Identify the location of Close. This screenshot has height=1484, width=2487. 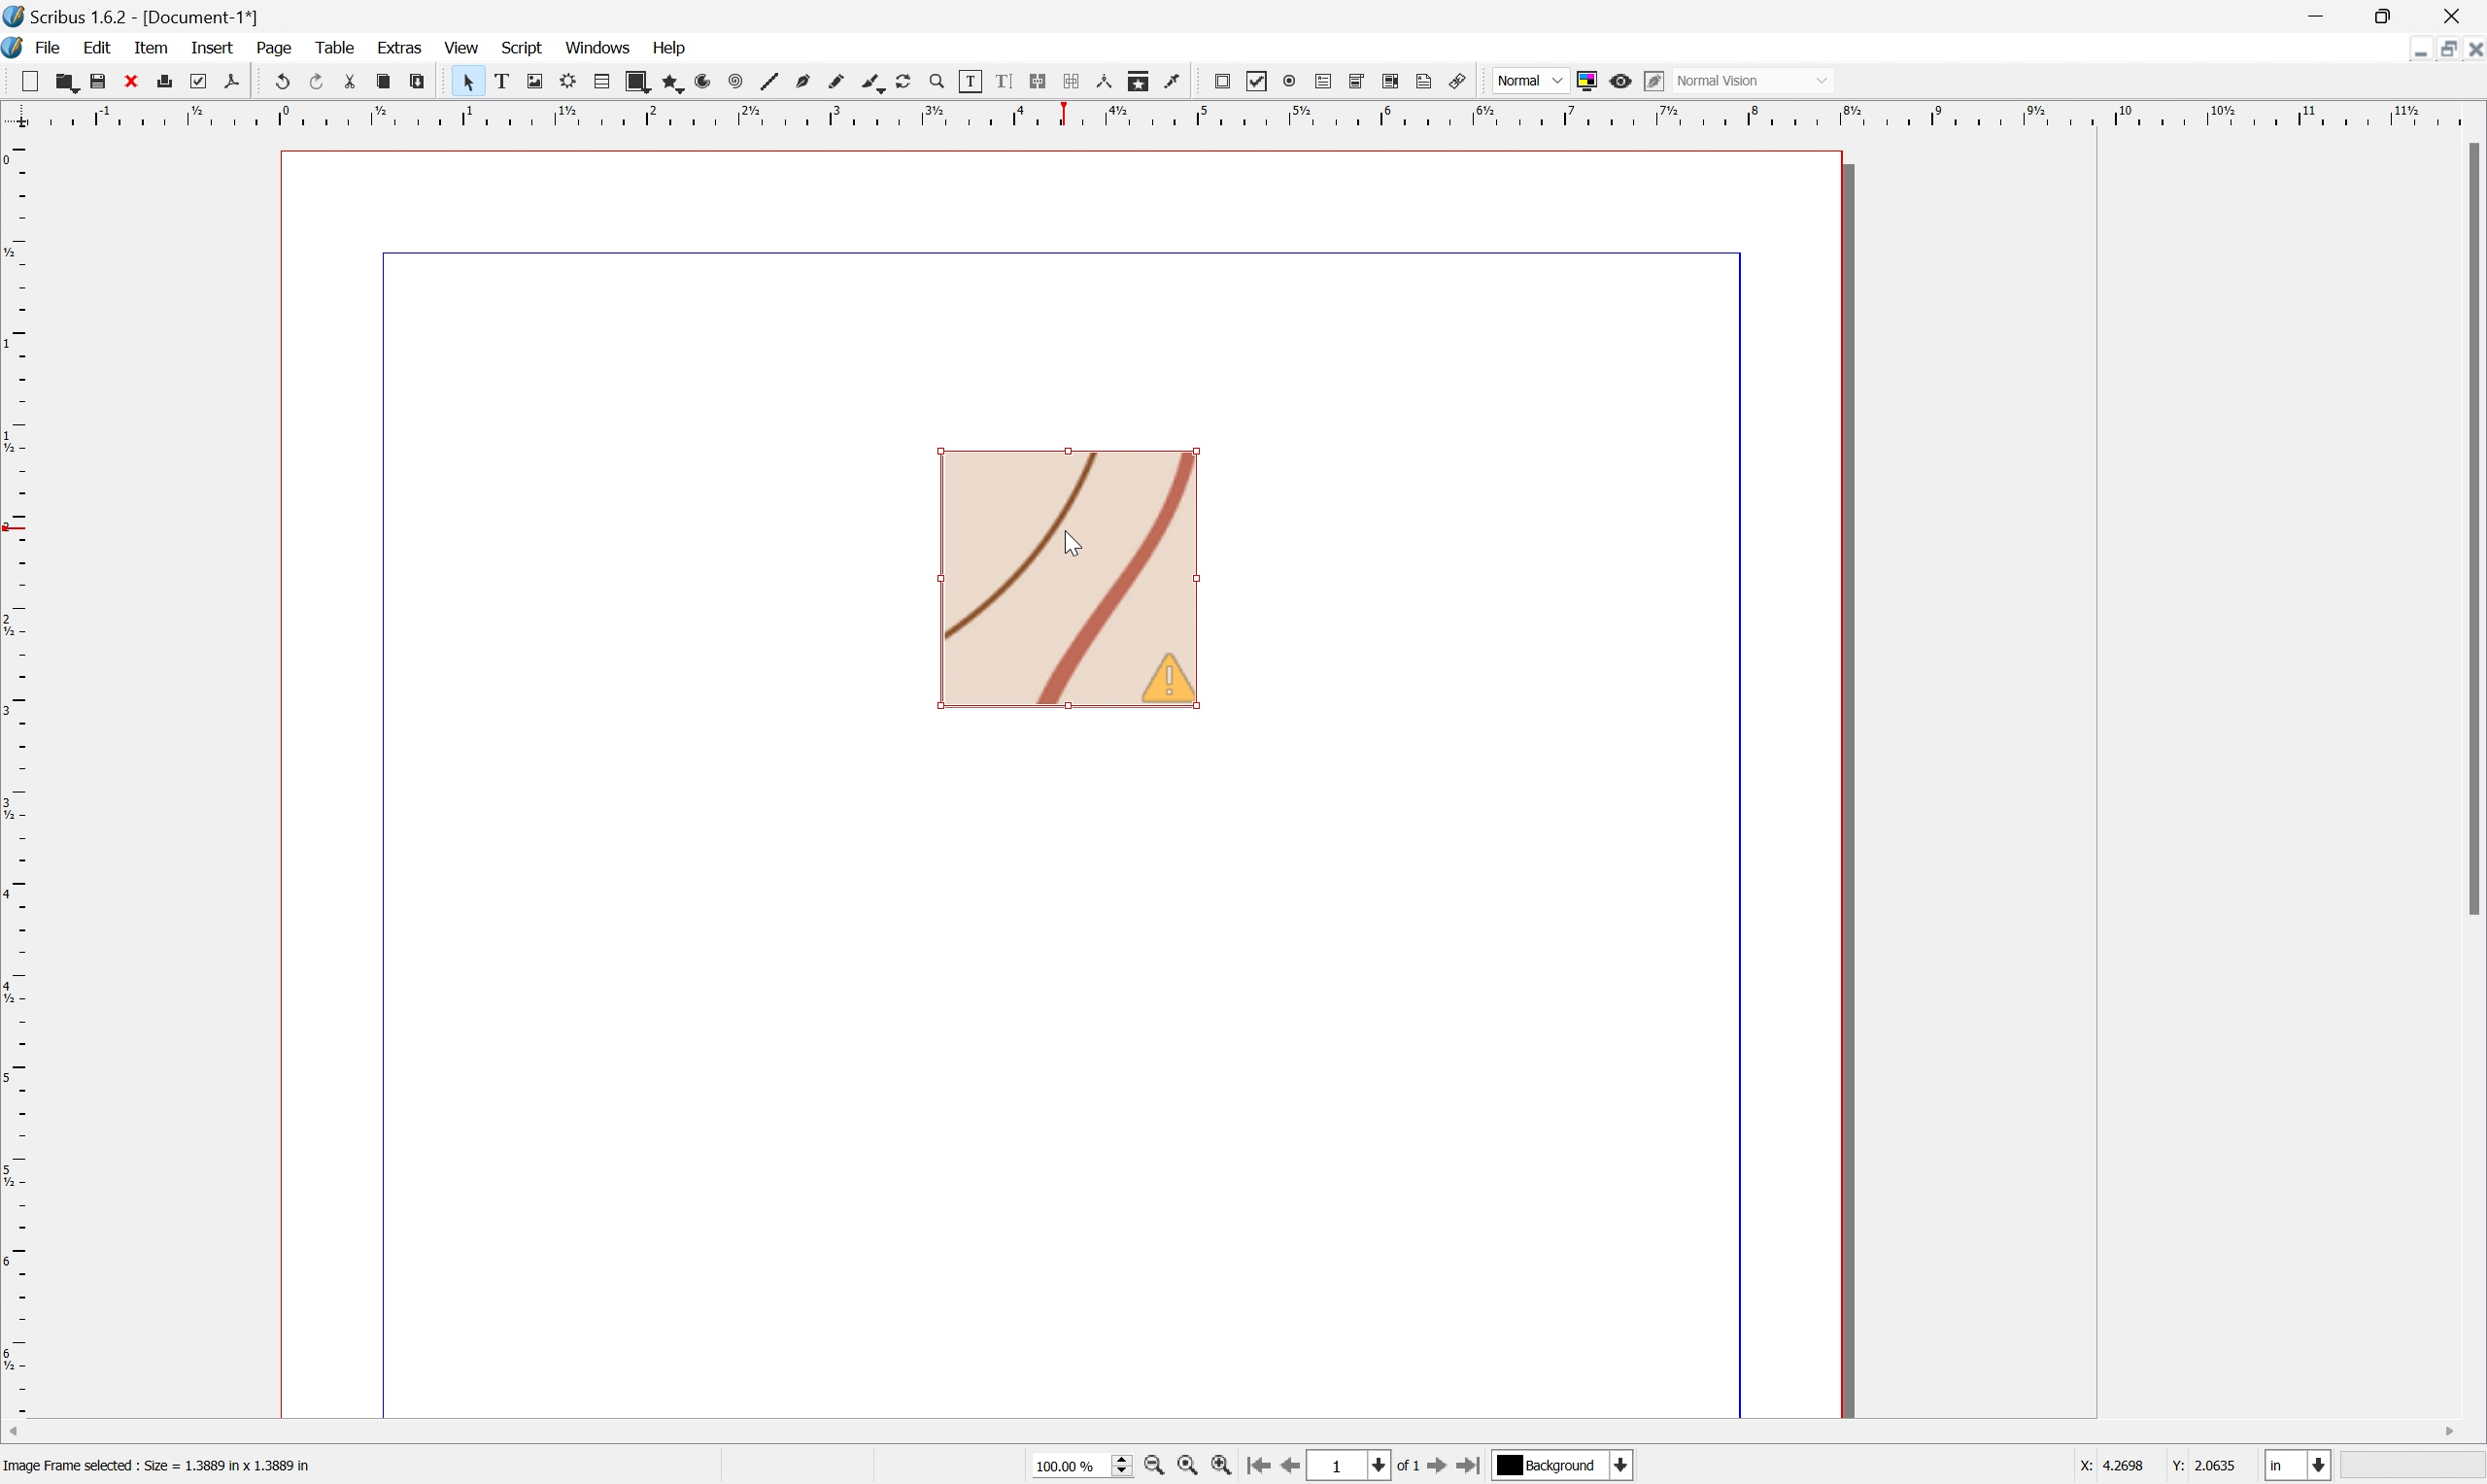
(135, 82).